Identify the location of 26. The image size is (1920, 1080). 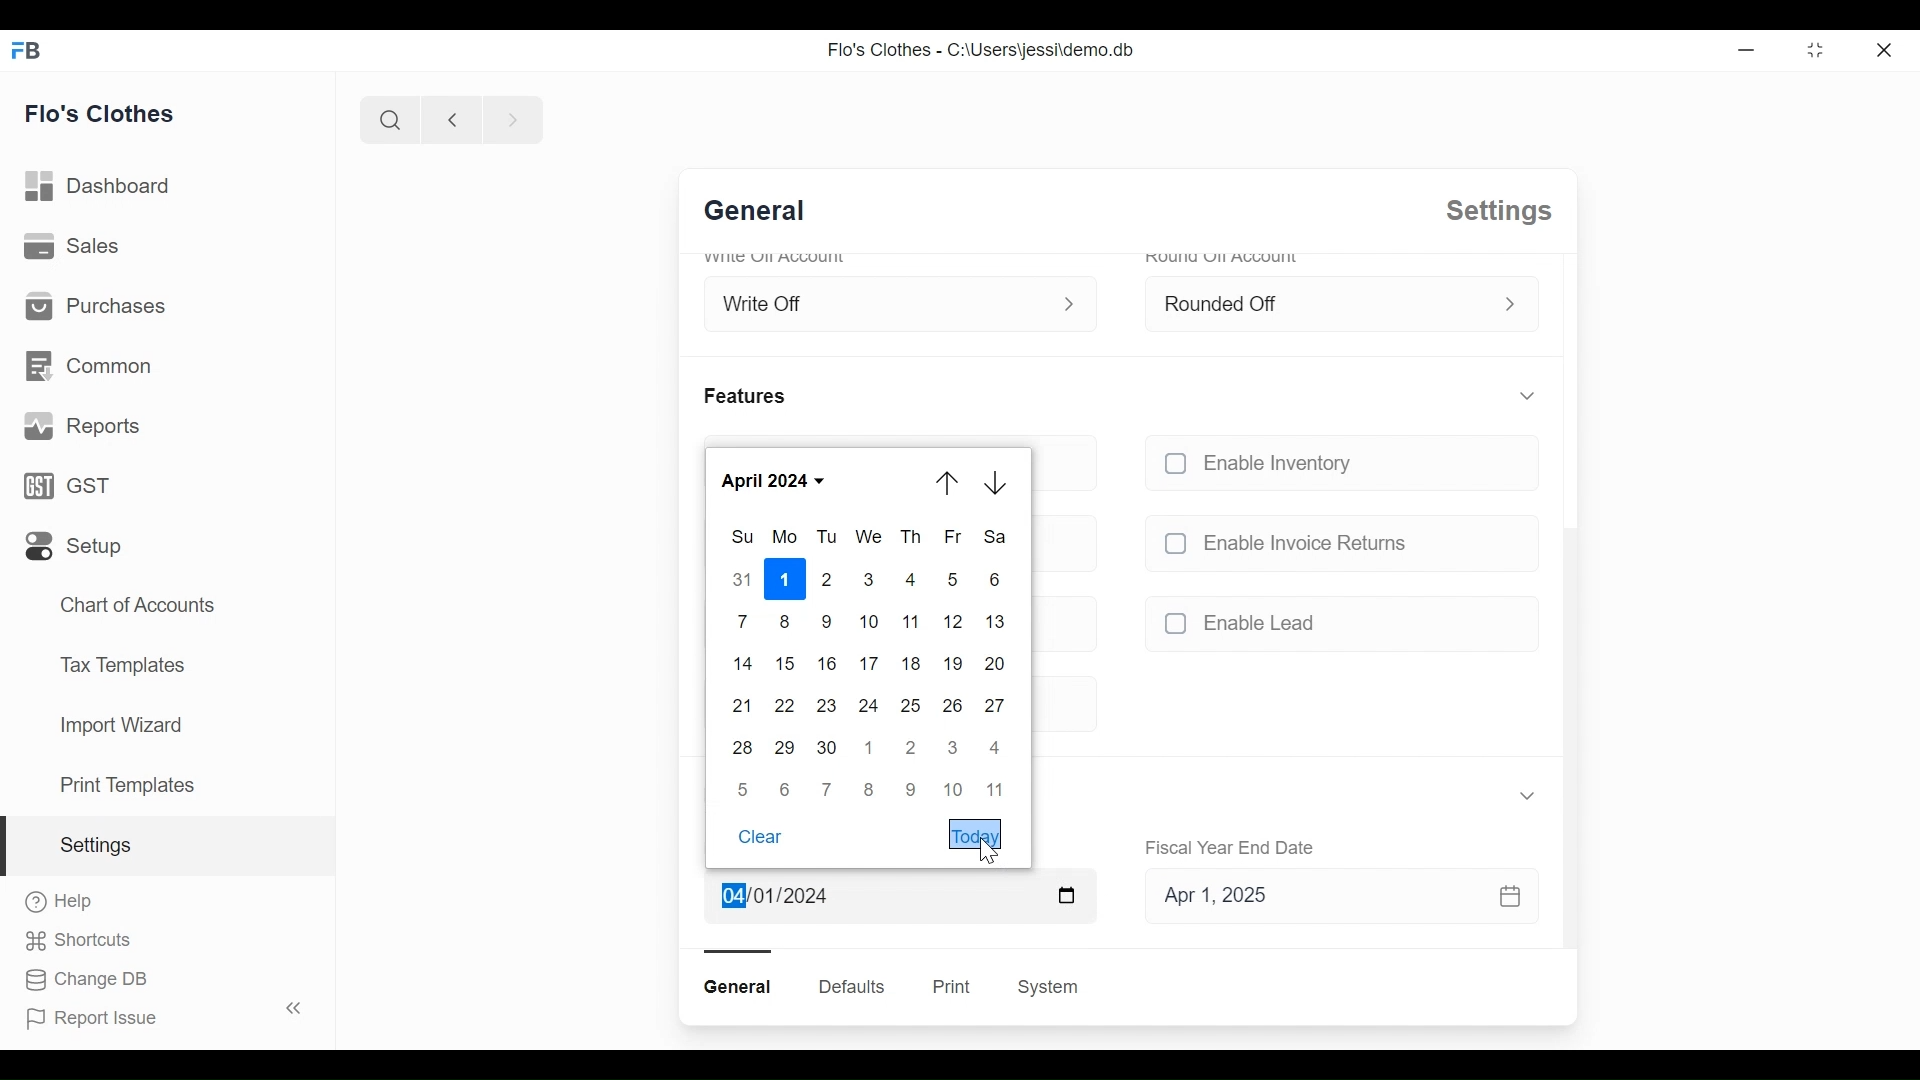
(952, 704).